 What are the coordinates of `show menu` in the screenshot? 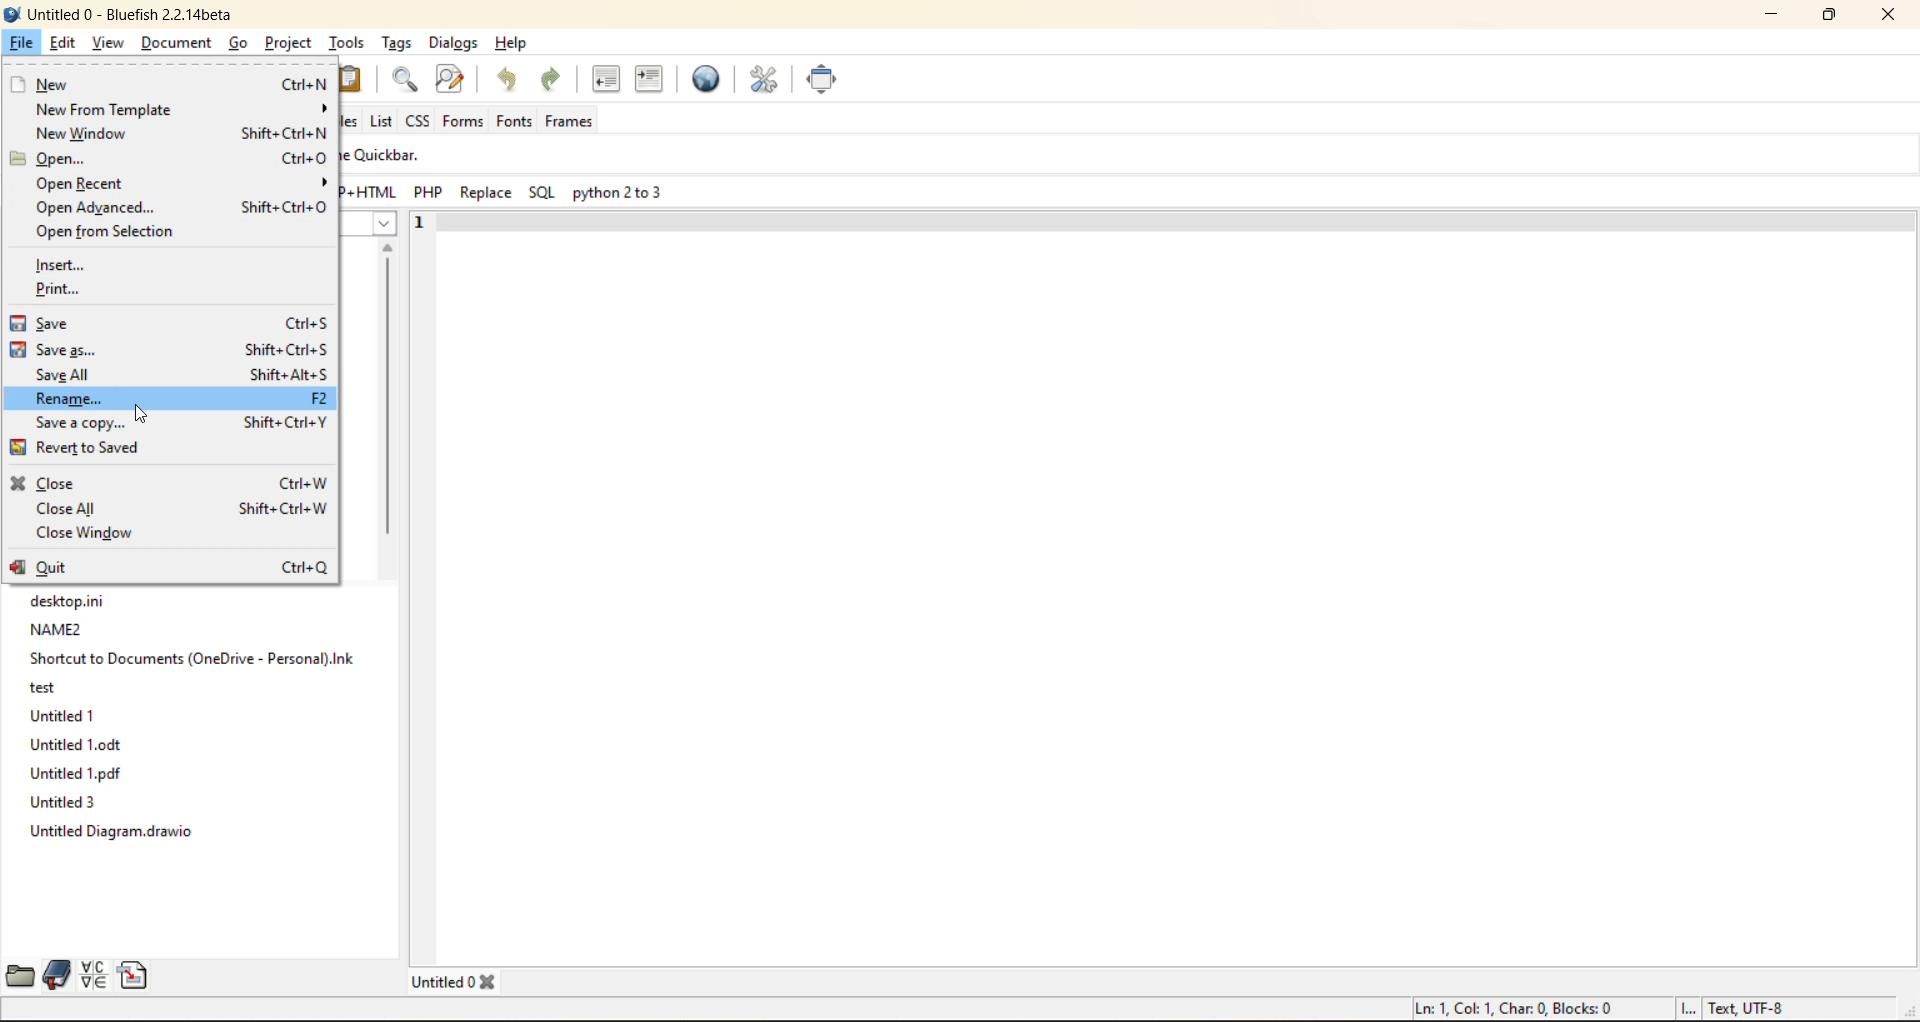 It's located at (389, 232).